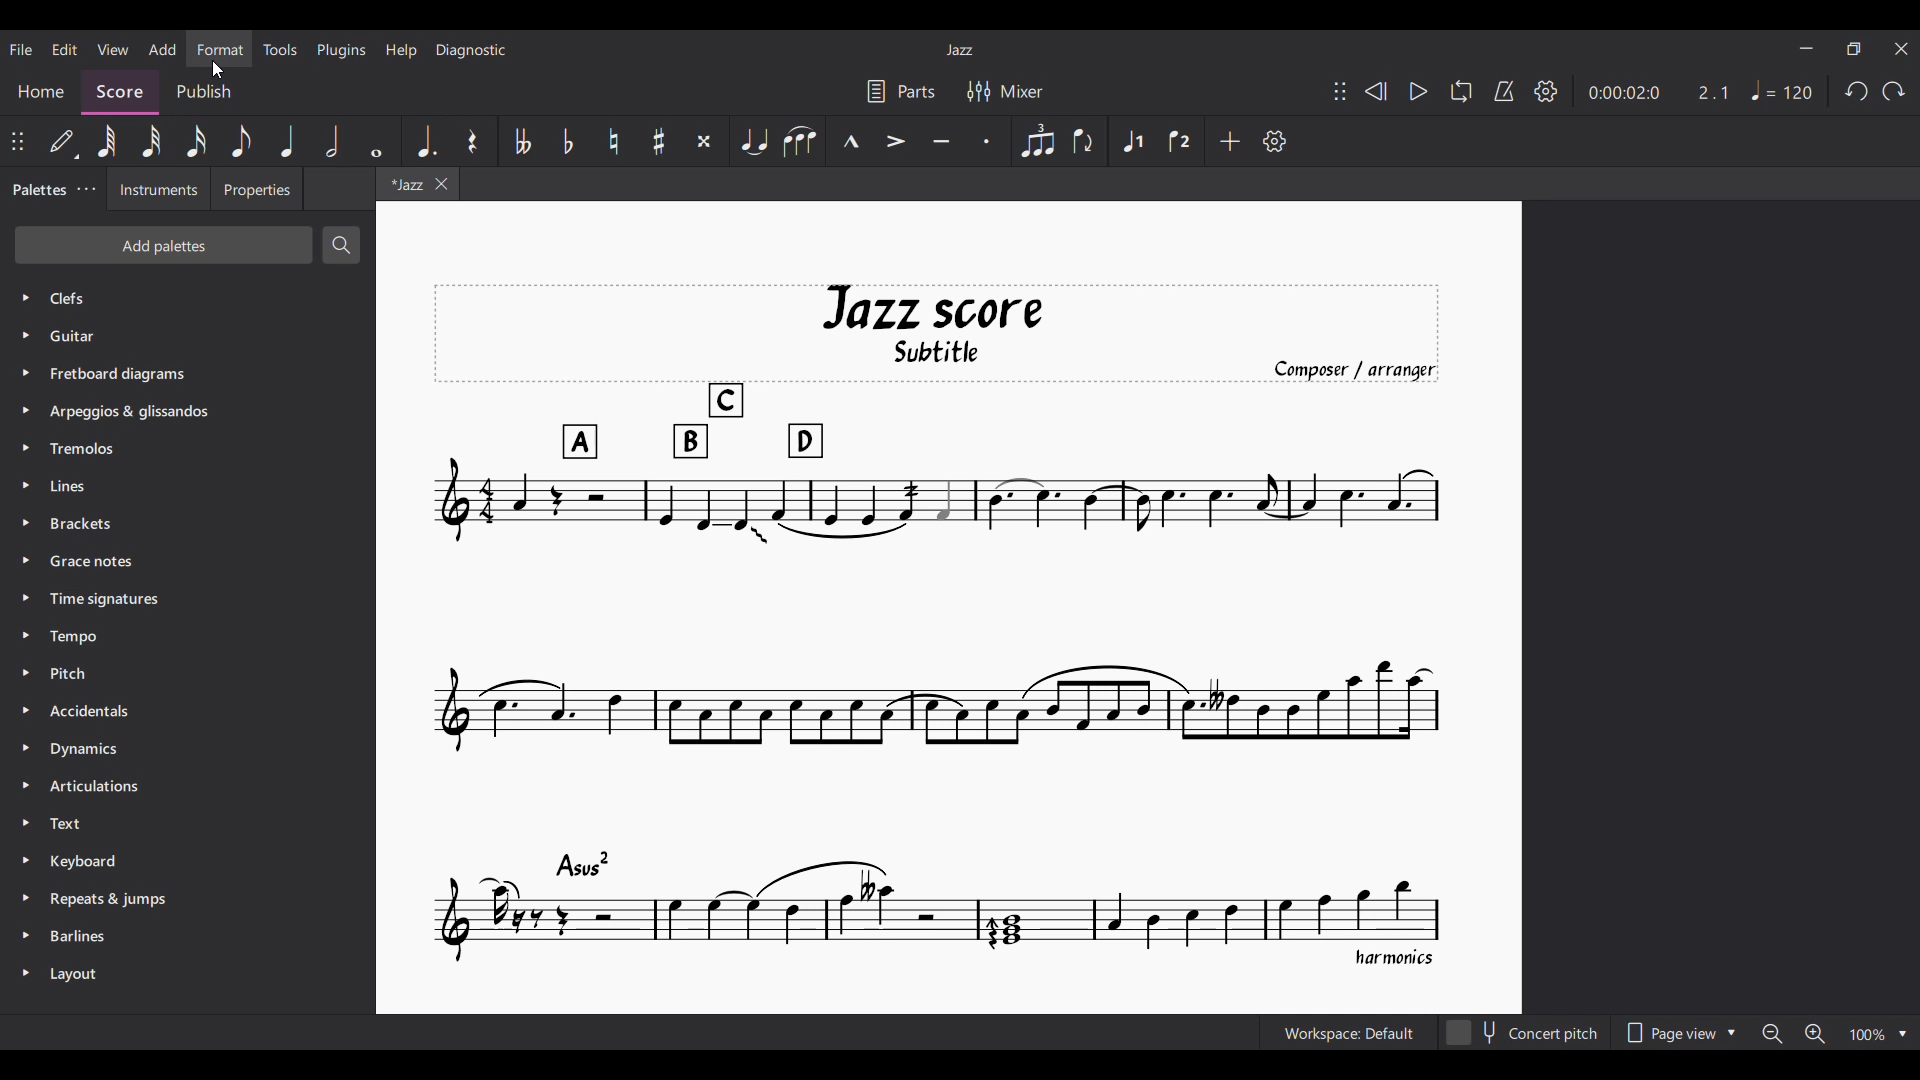 The image size is (1920, 1080). Describe the element at coordinates (1419, 92) in the screenshot. I see `Play` at that location.